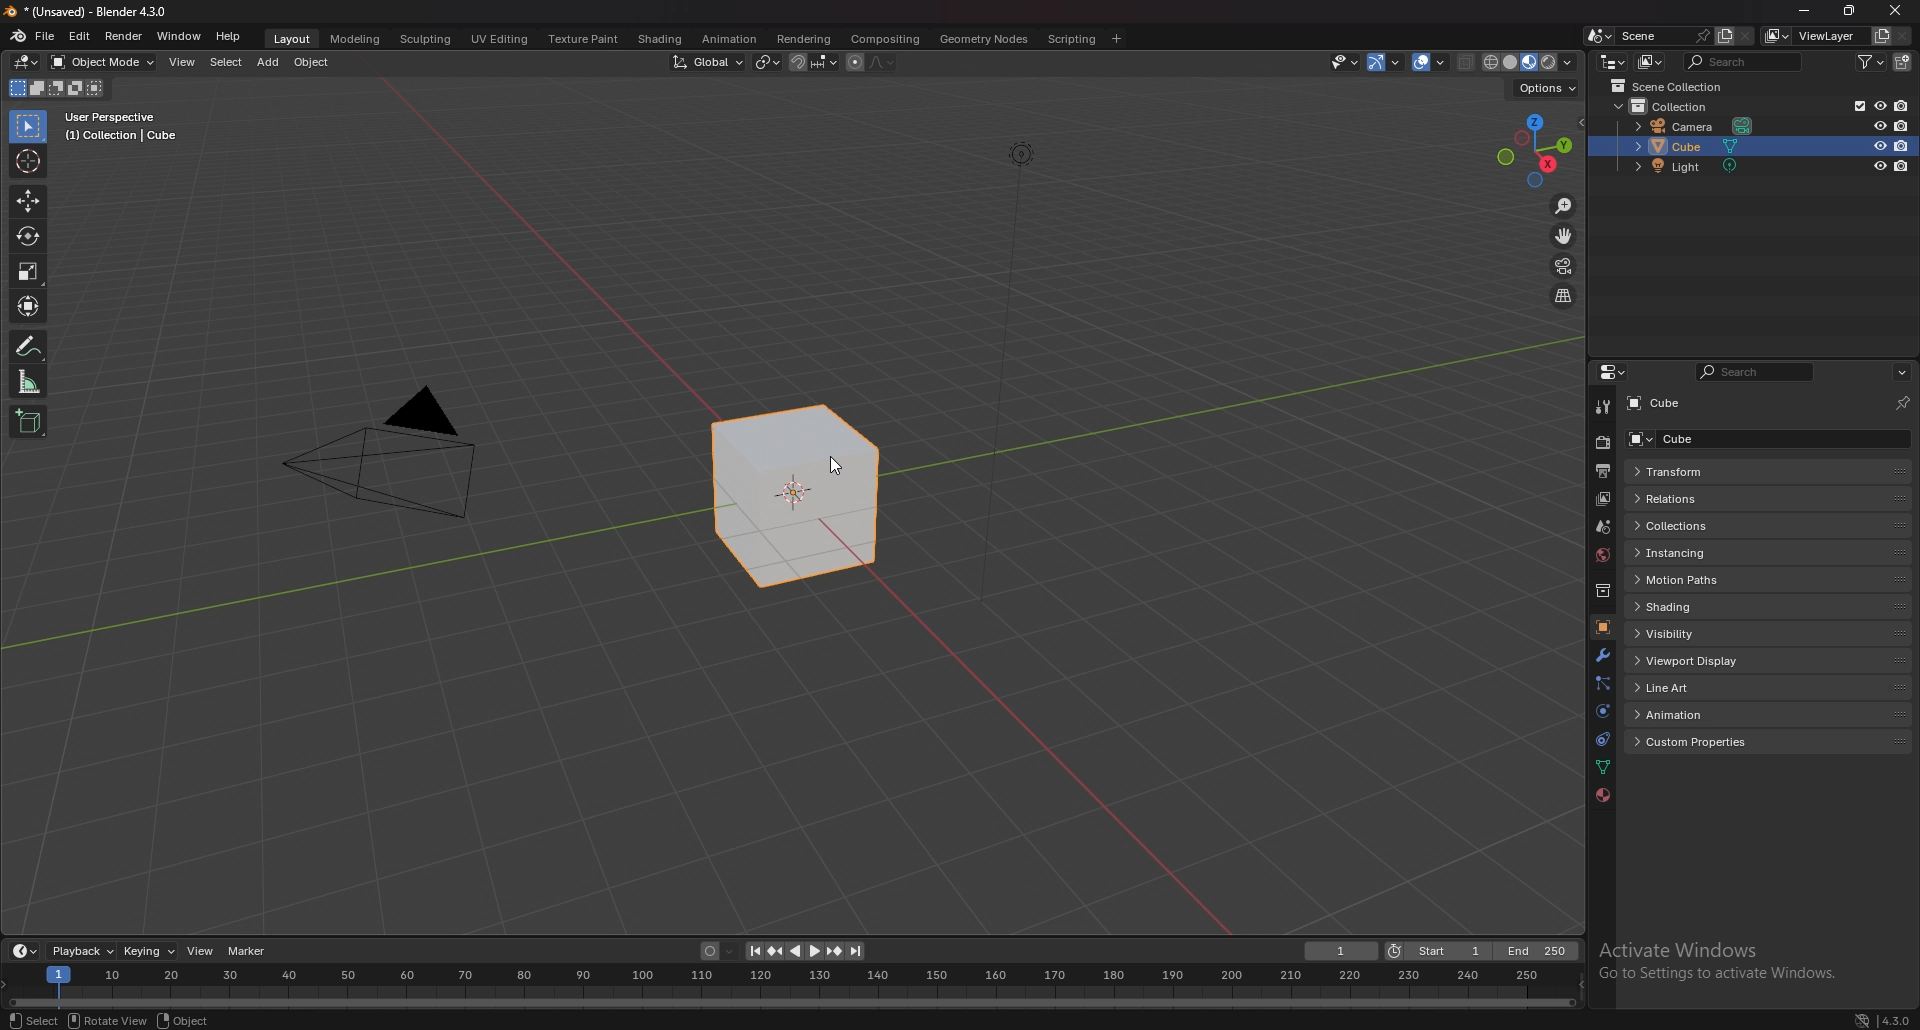  Describe the element at coordinates (880, 63) in the screenshot. I see `proportional editing fall off` at that location.